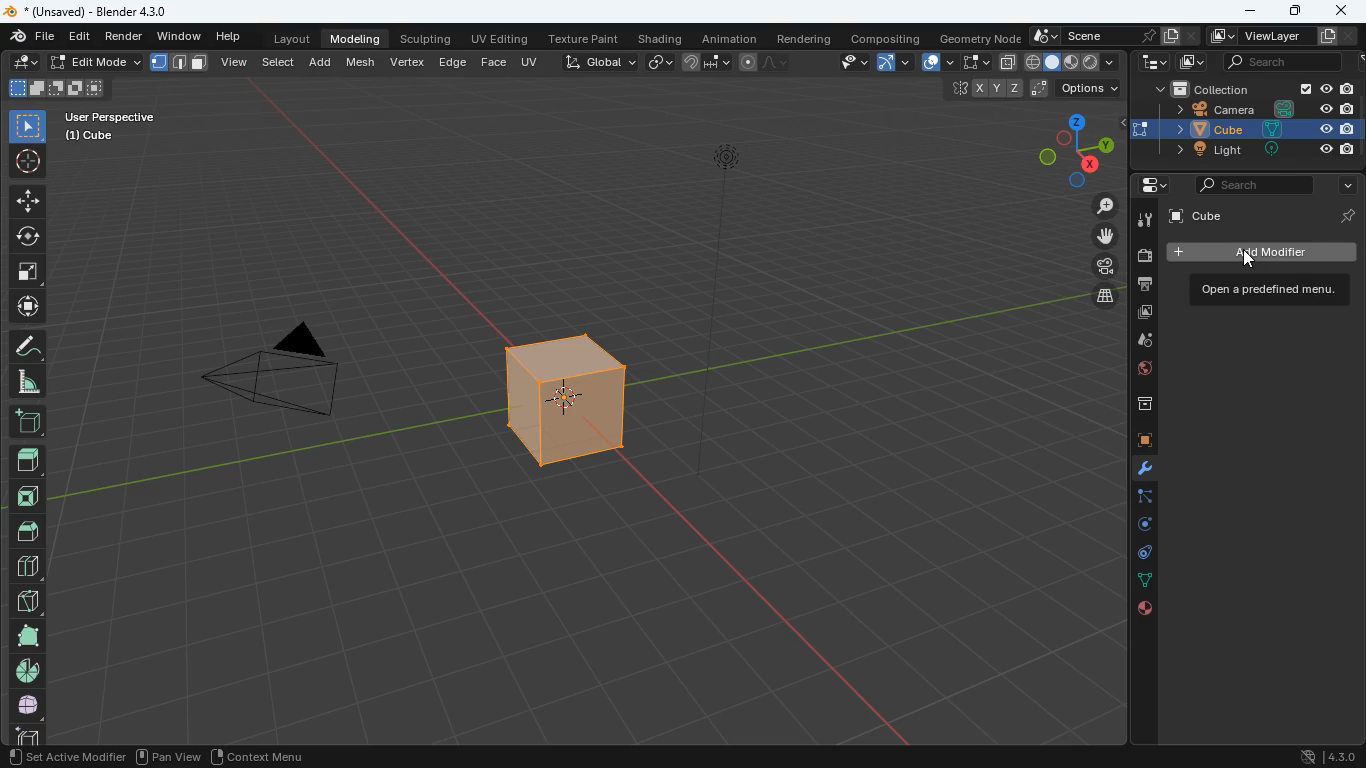 This screenshot has width=1366, height=768. What do you see at coordinates (1008, 62) in the screenshot?
I see `copy` at bounding box center [1008, 62].